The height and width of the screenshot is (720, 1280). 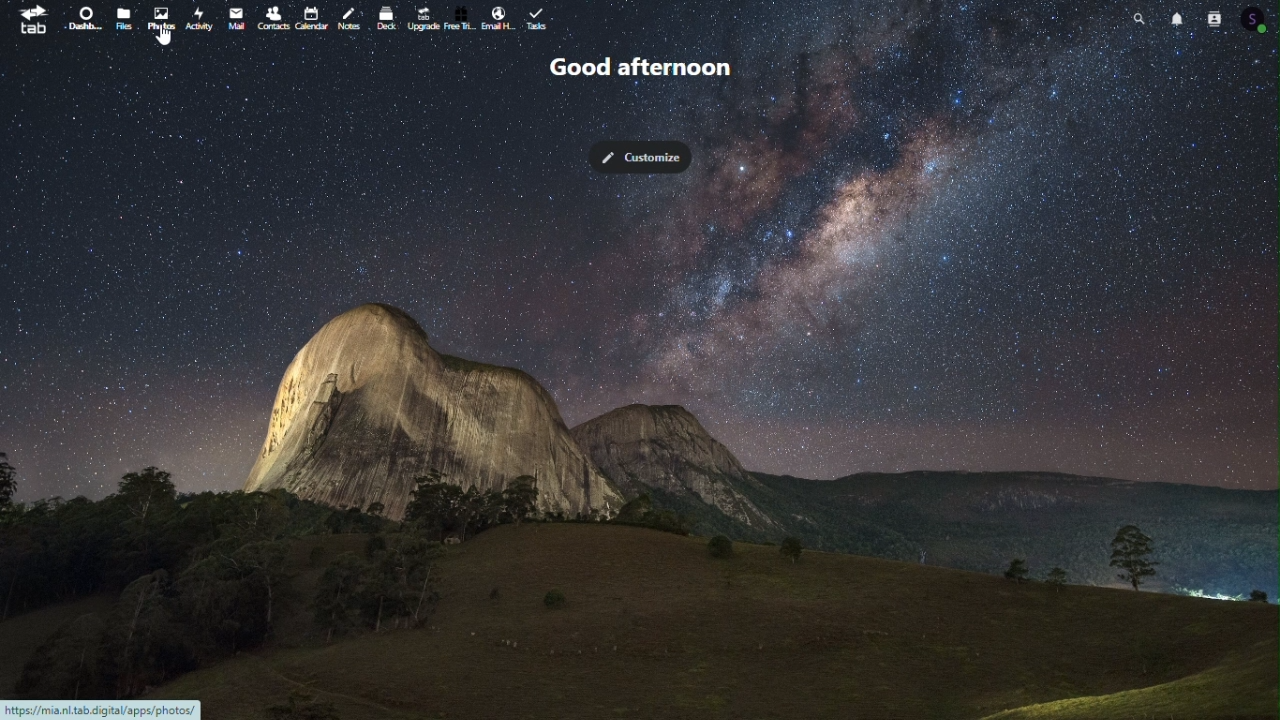 I want to click on photo, so click(x=163, y=21).